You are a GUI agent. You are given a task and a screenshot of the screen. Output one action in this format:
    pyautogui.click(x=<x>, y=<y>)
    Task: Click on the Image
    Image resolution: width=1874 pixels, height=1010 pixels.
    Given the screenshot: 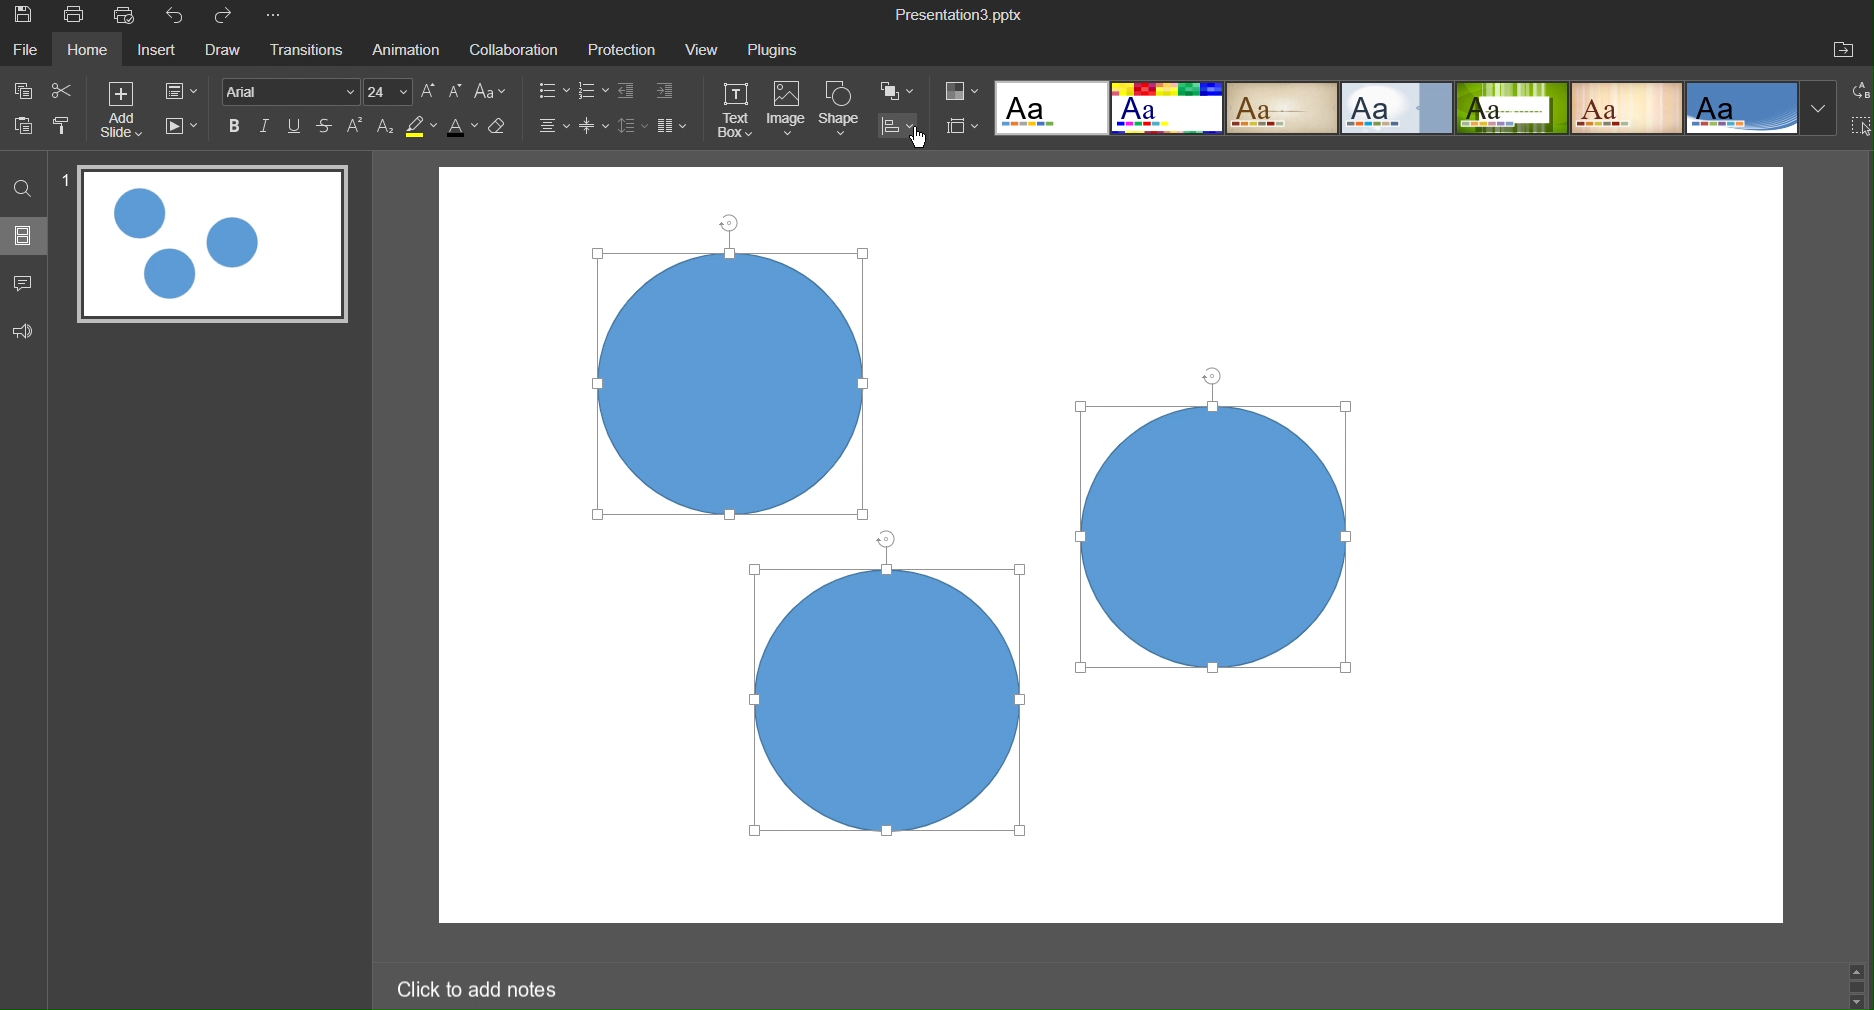 What is the action you would take?
    pyautogui.click(x=788, y=111)
    